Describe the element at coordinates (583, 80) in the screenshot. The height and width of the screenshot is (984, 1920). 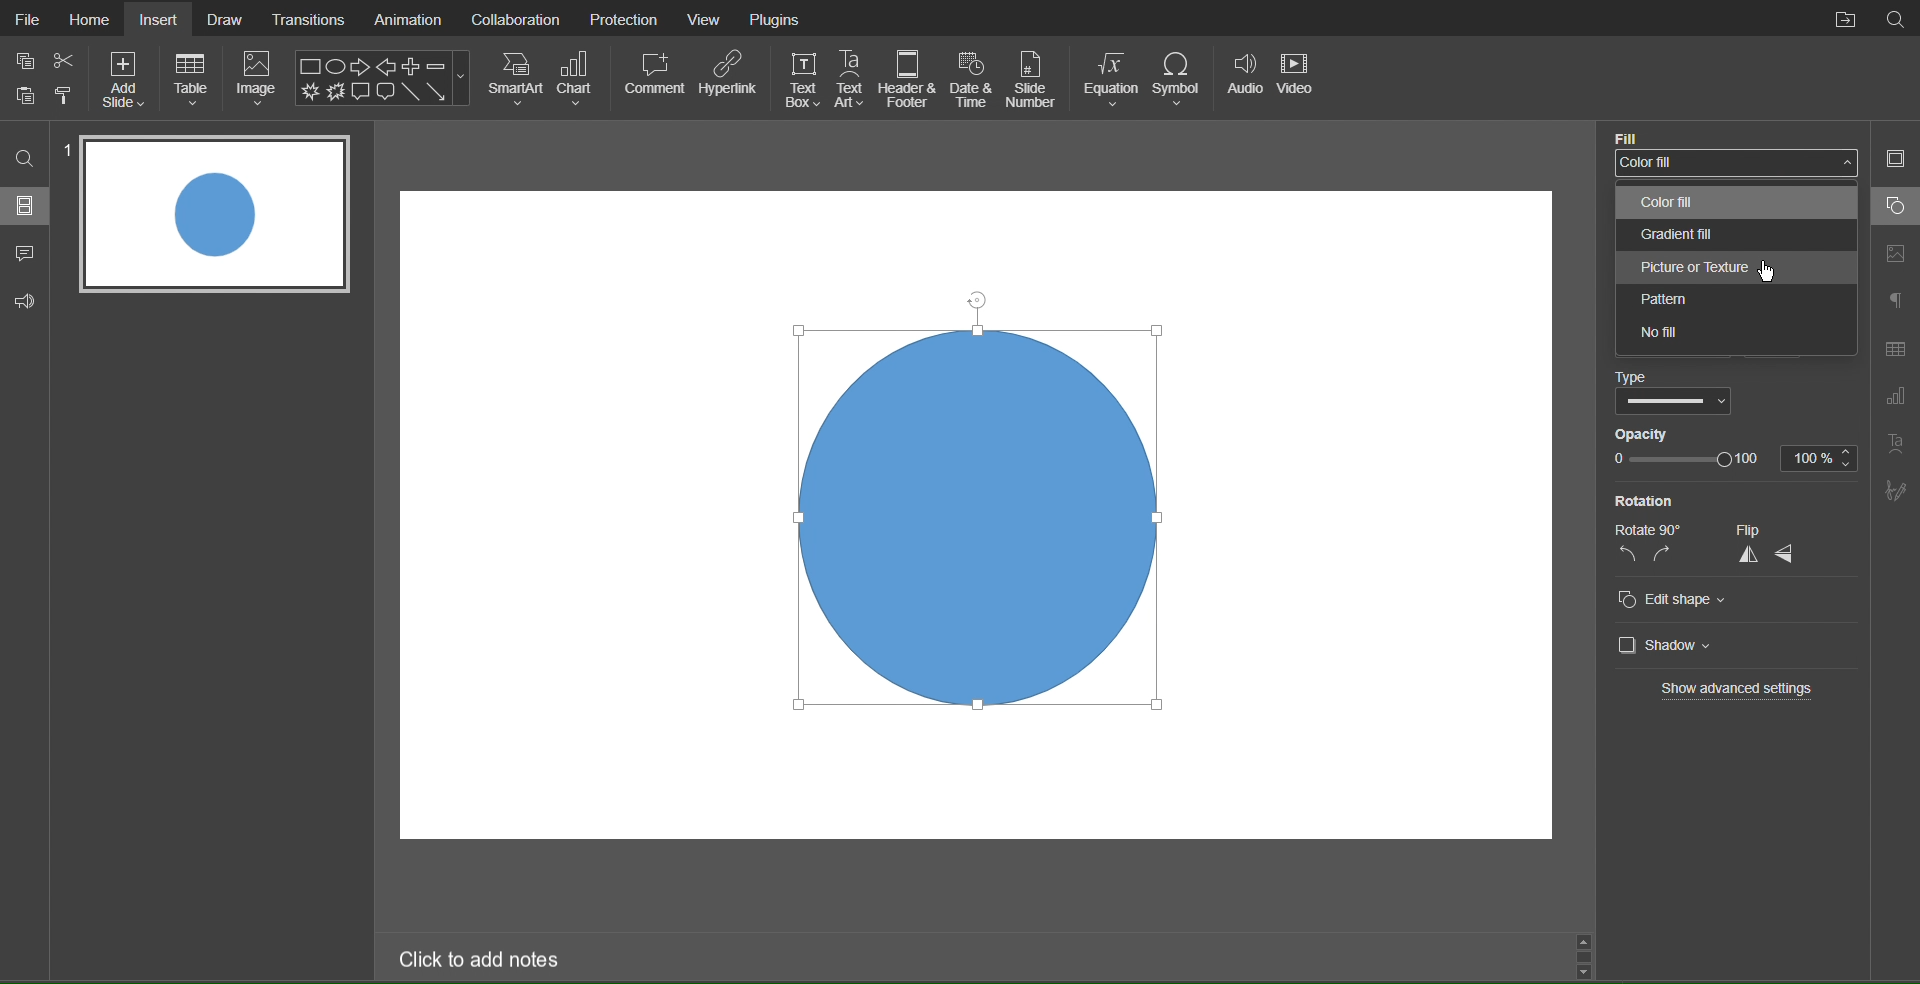
I see `Chart` at that location.